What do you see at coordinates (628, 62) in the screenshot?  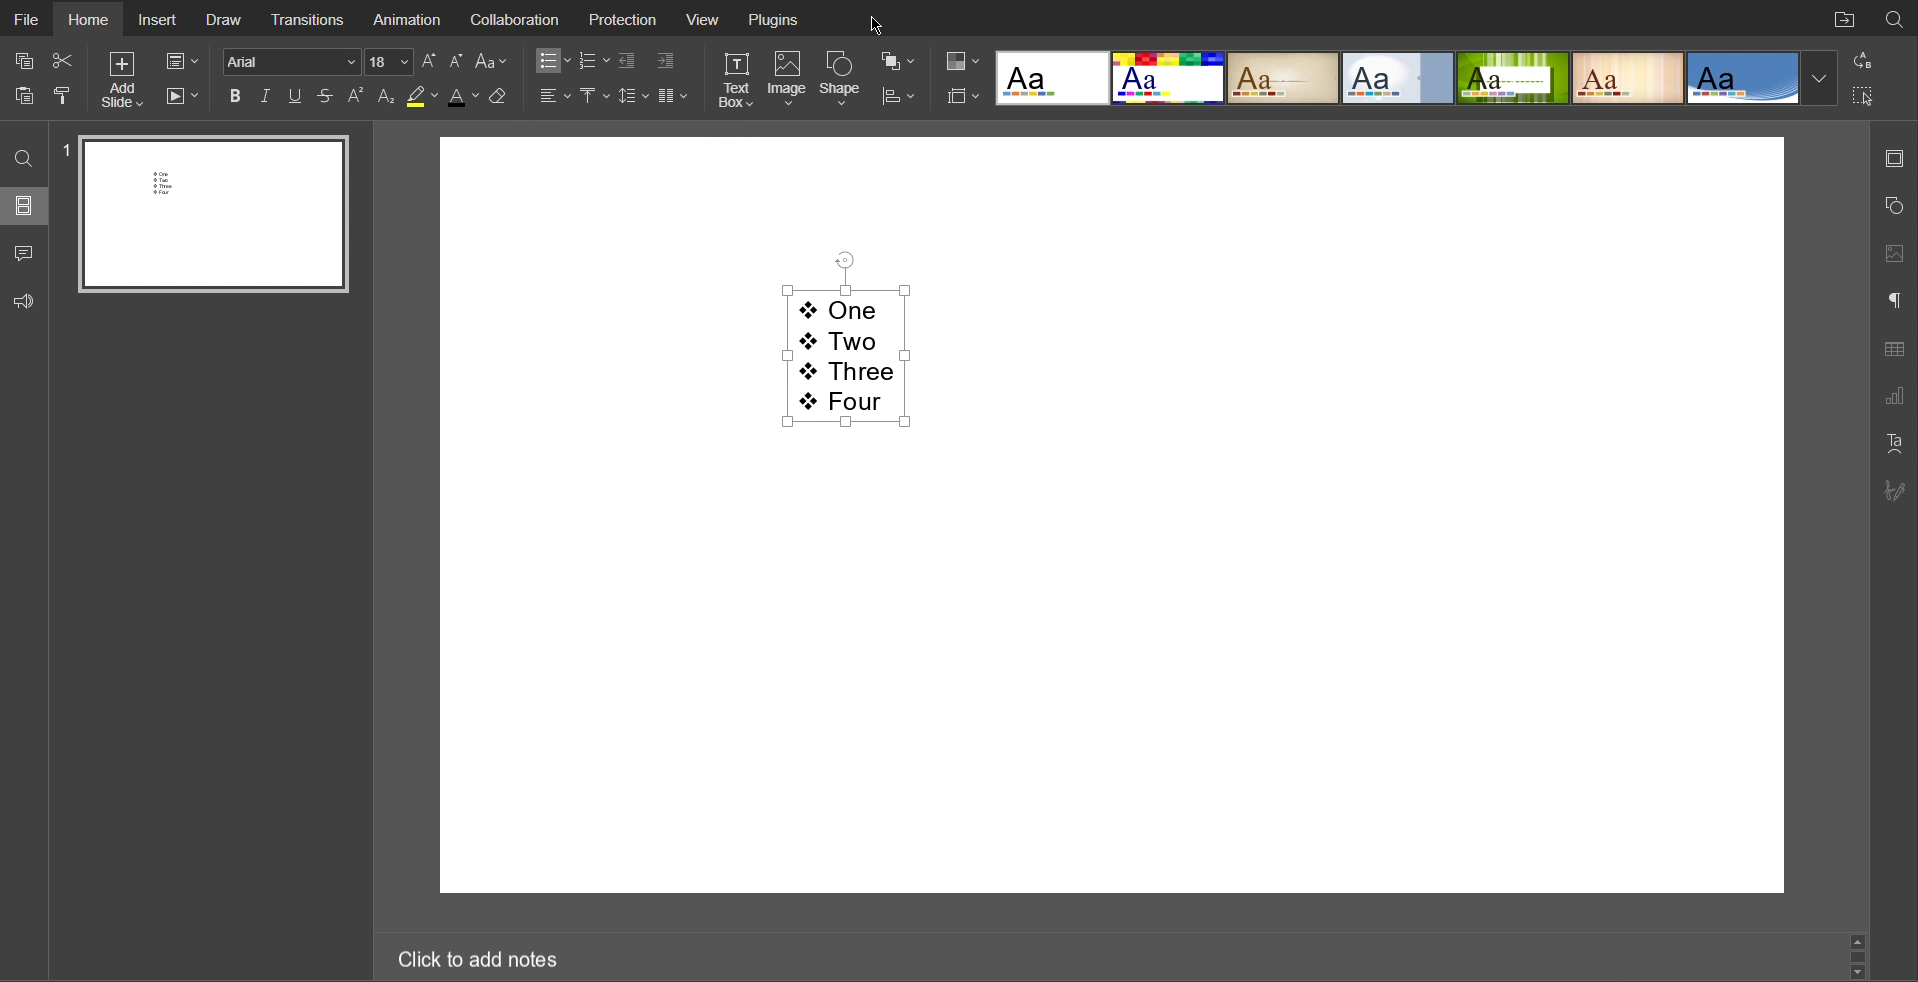 I see `Decrease Indent` at bounding box center [628, 62].